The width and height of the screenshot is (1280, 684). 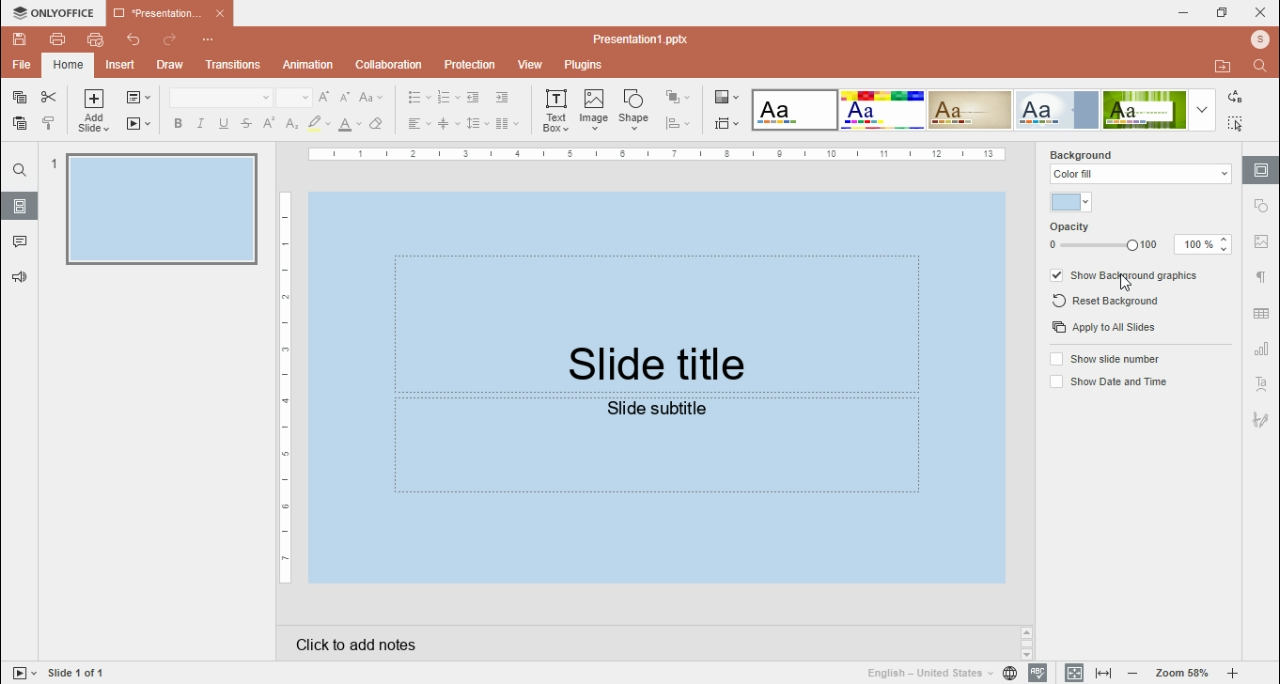 I want to click on star slideshow, so click(x=139, y=124).